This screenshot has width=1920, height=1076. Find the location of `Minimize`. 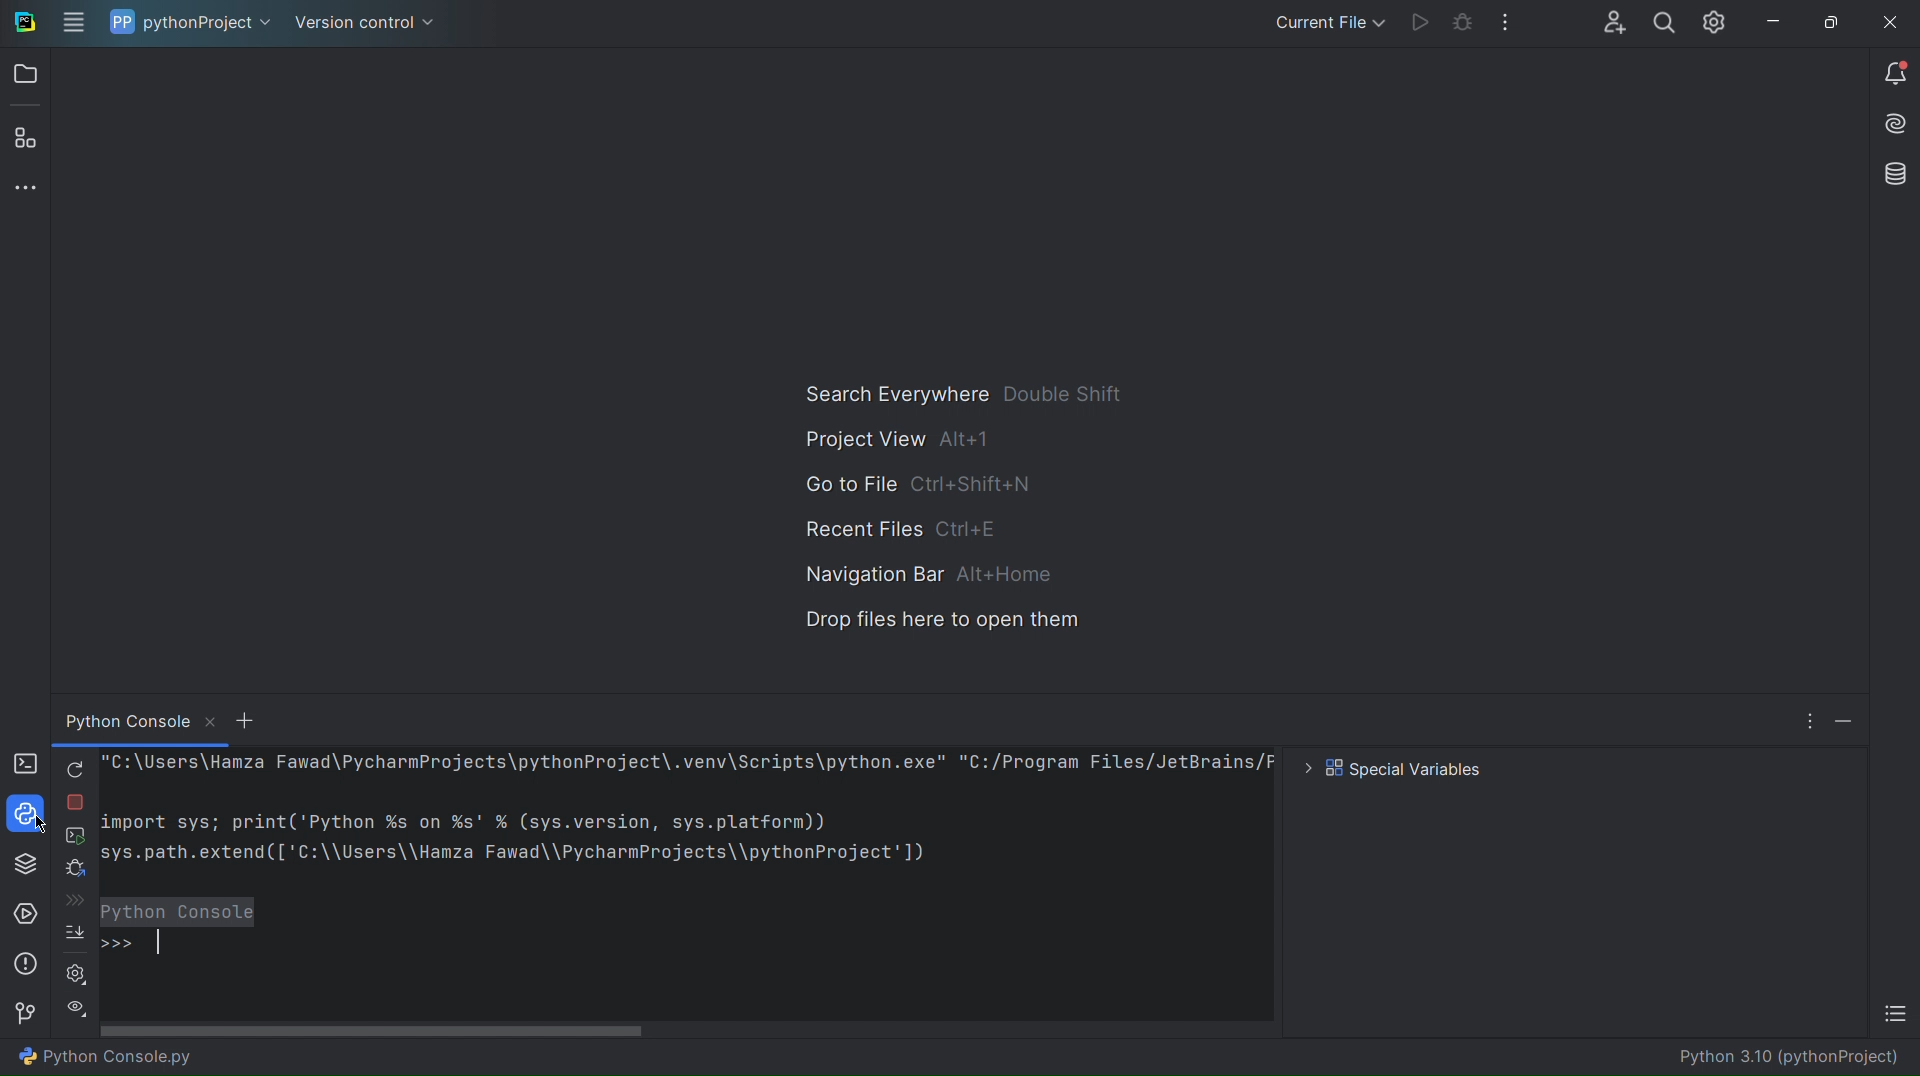

Minimize is located at coordinates (1773, 22).